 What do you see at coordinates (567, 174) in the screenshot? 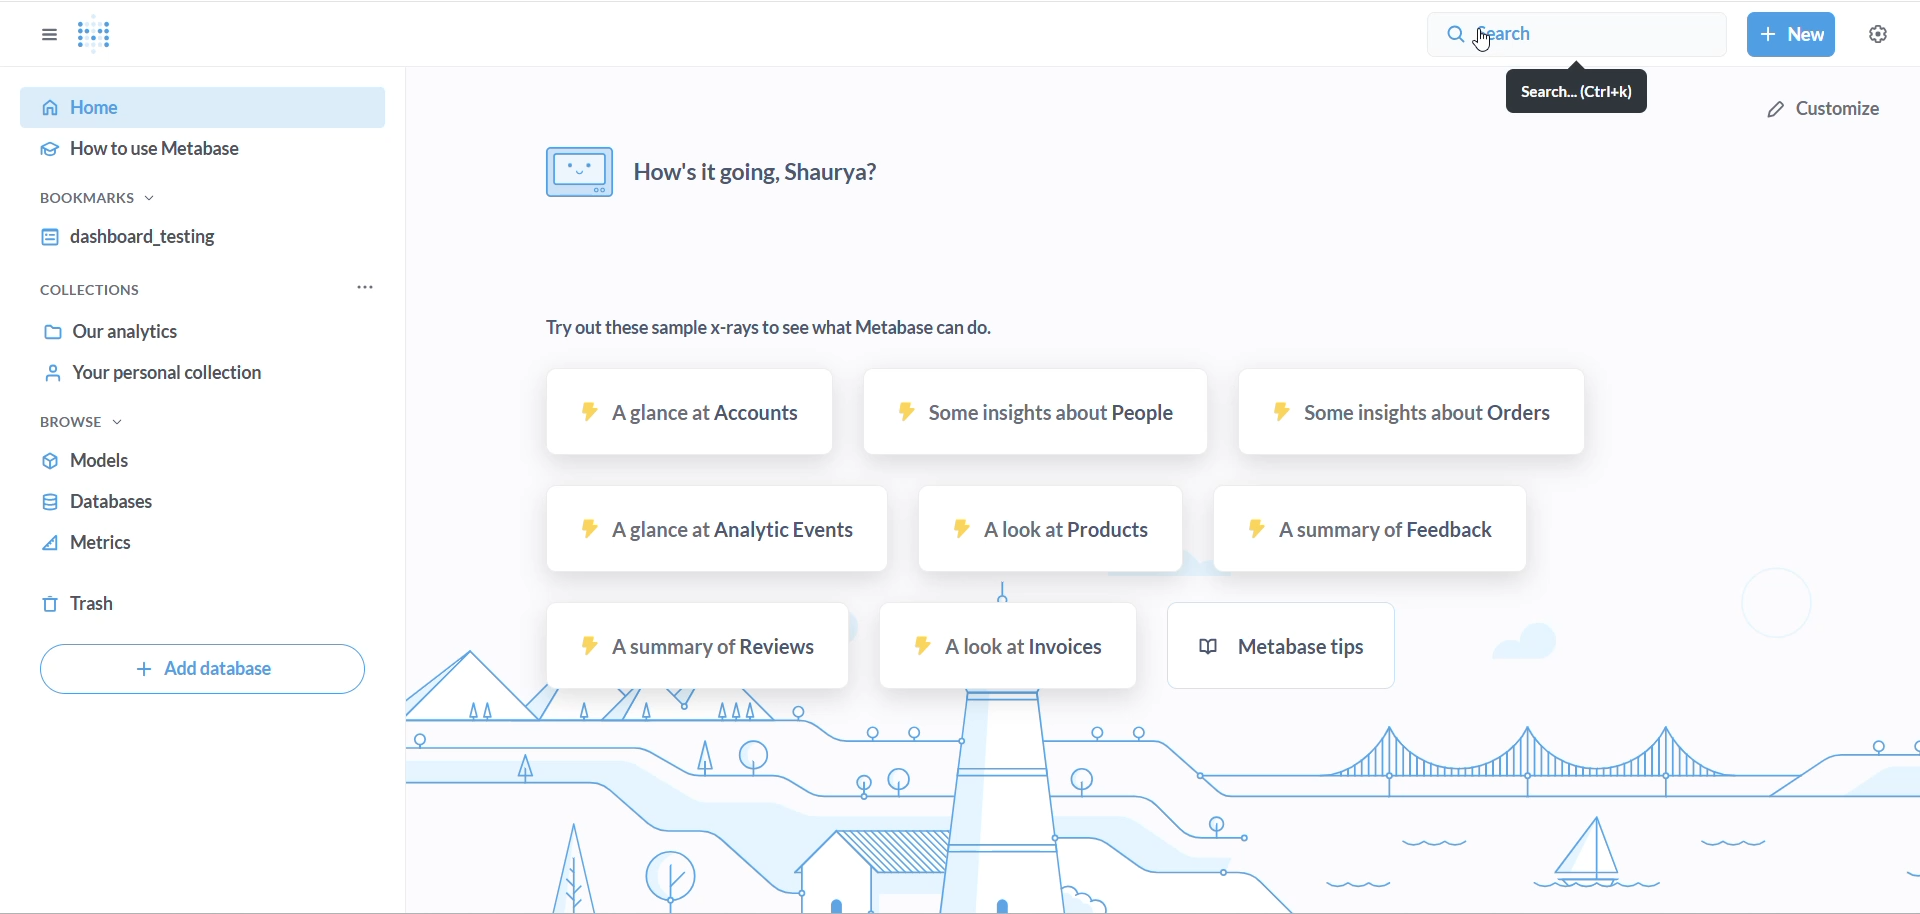
I see `icon` at bounding box center [567, 174].